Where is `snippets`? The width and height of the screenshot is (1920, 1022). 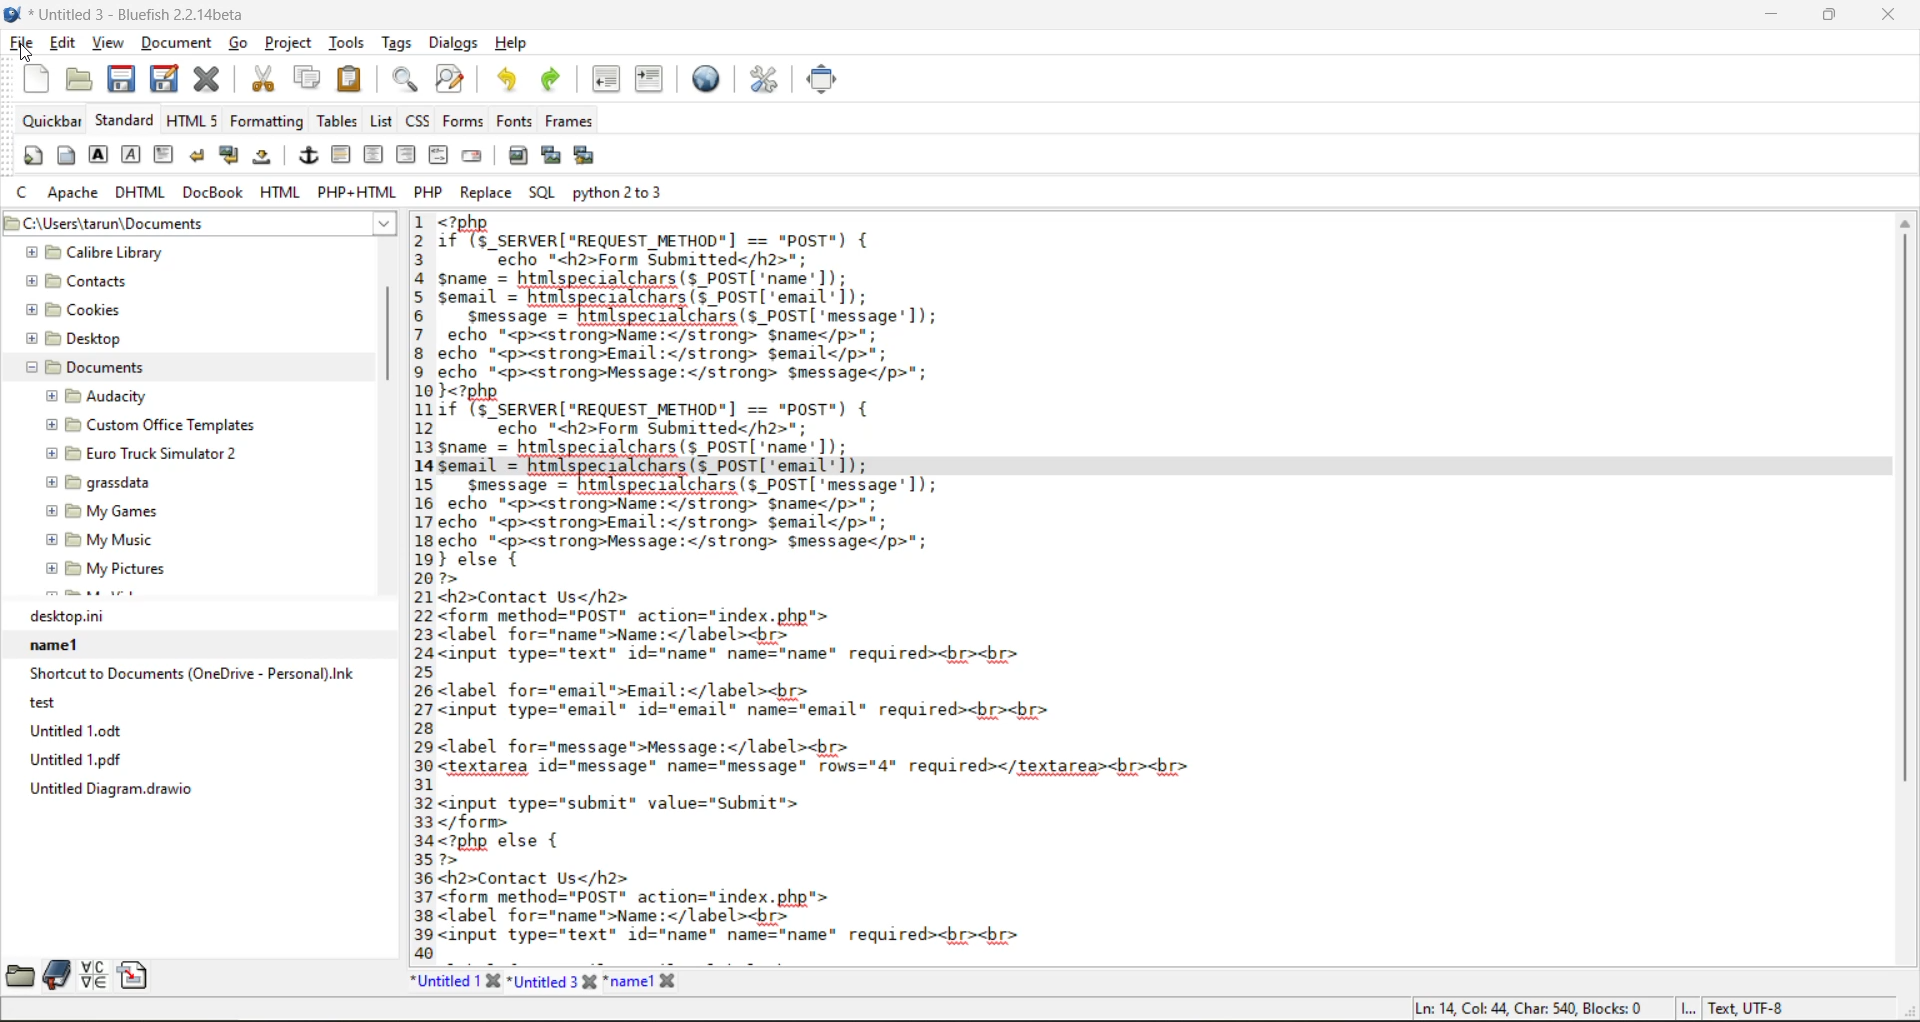 snippets is located at coordinates (138, 975).